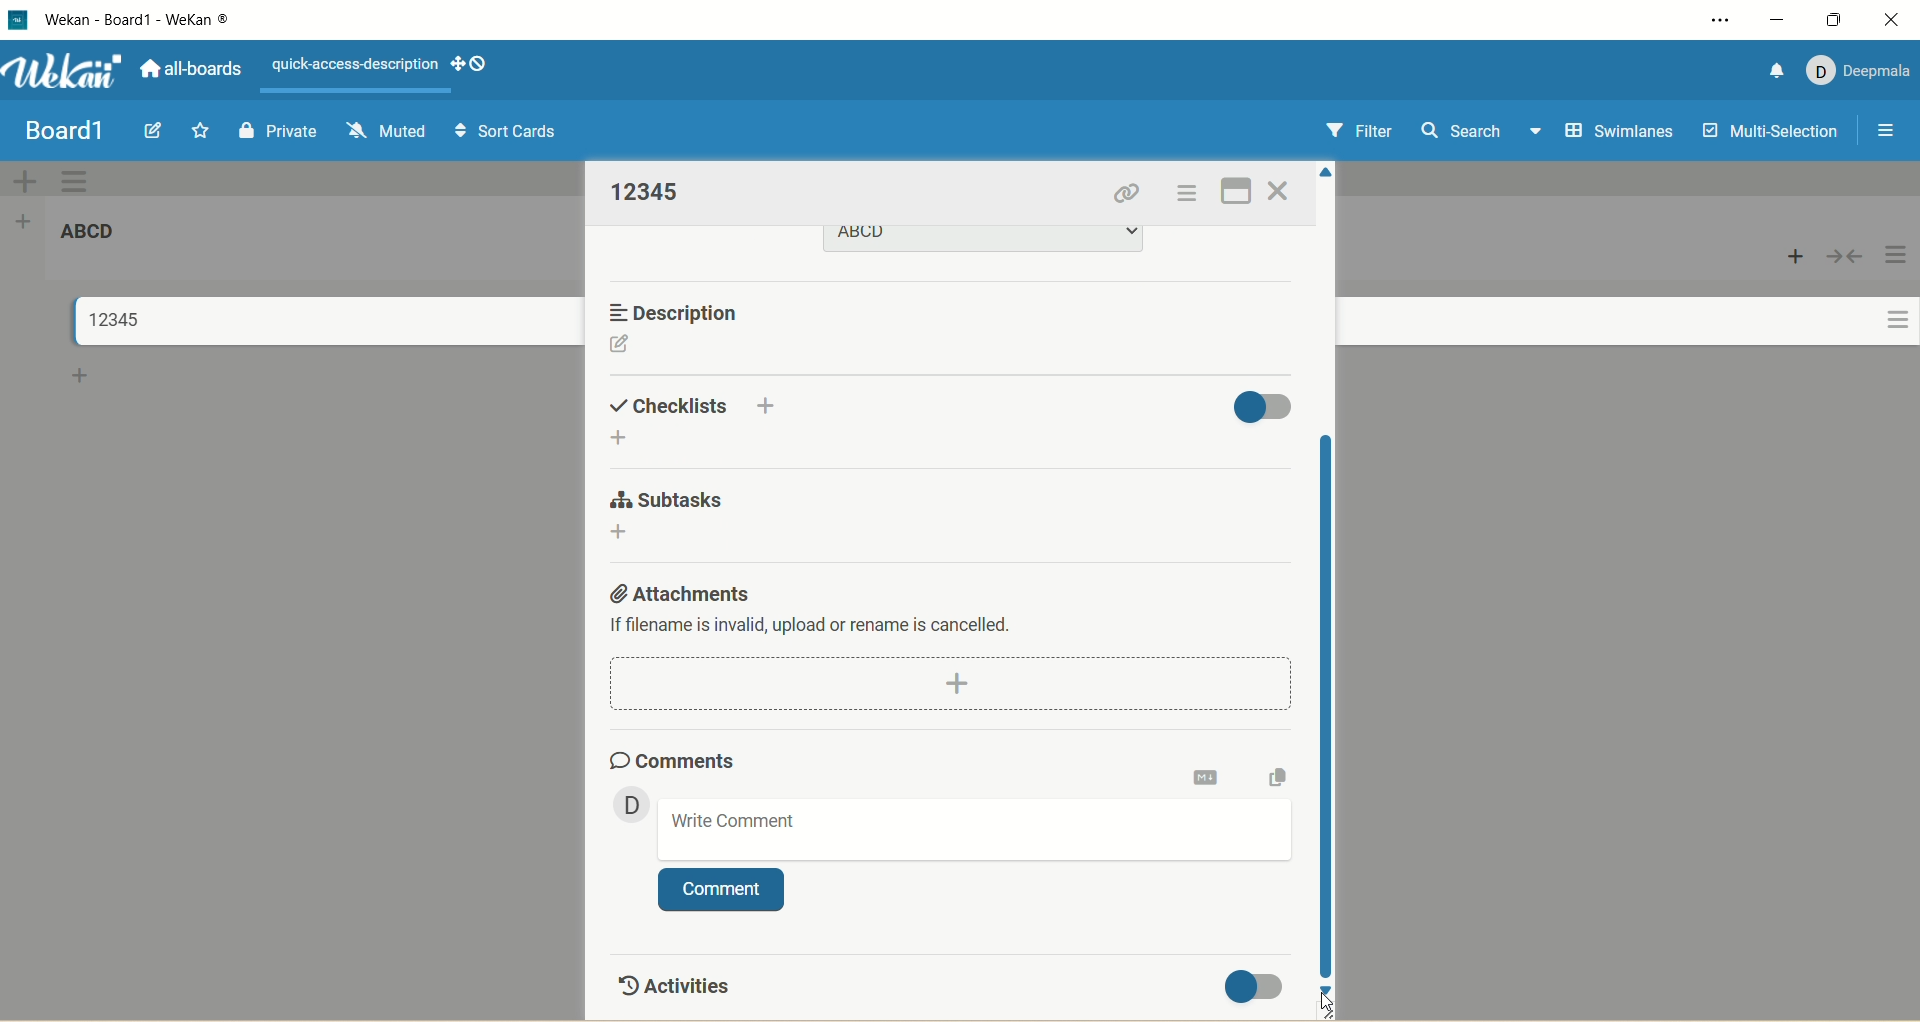  I want to click on description, so click(681, 312).